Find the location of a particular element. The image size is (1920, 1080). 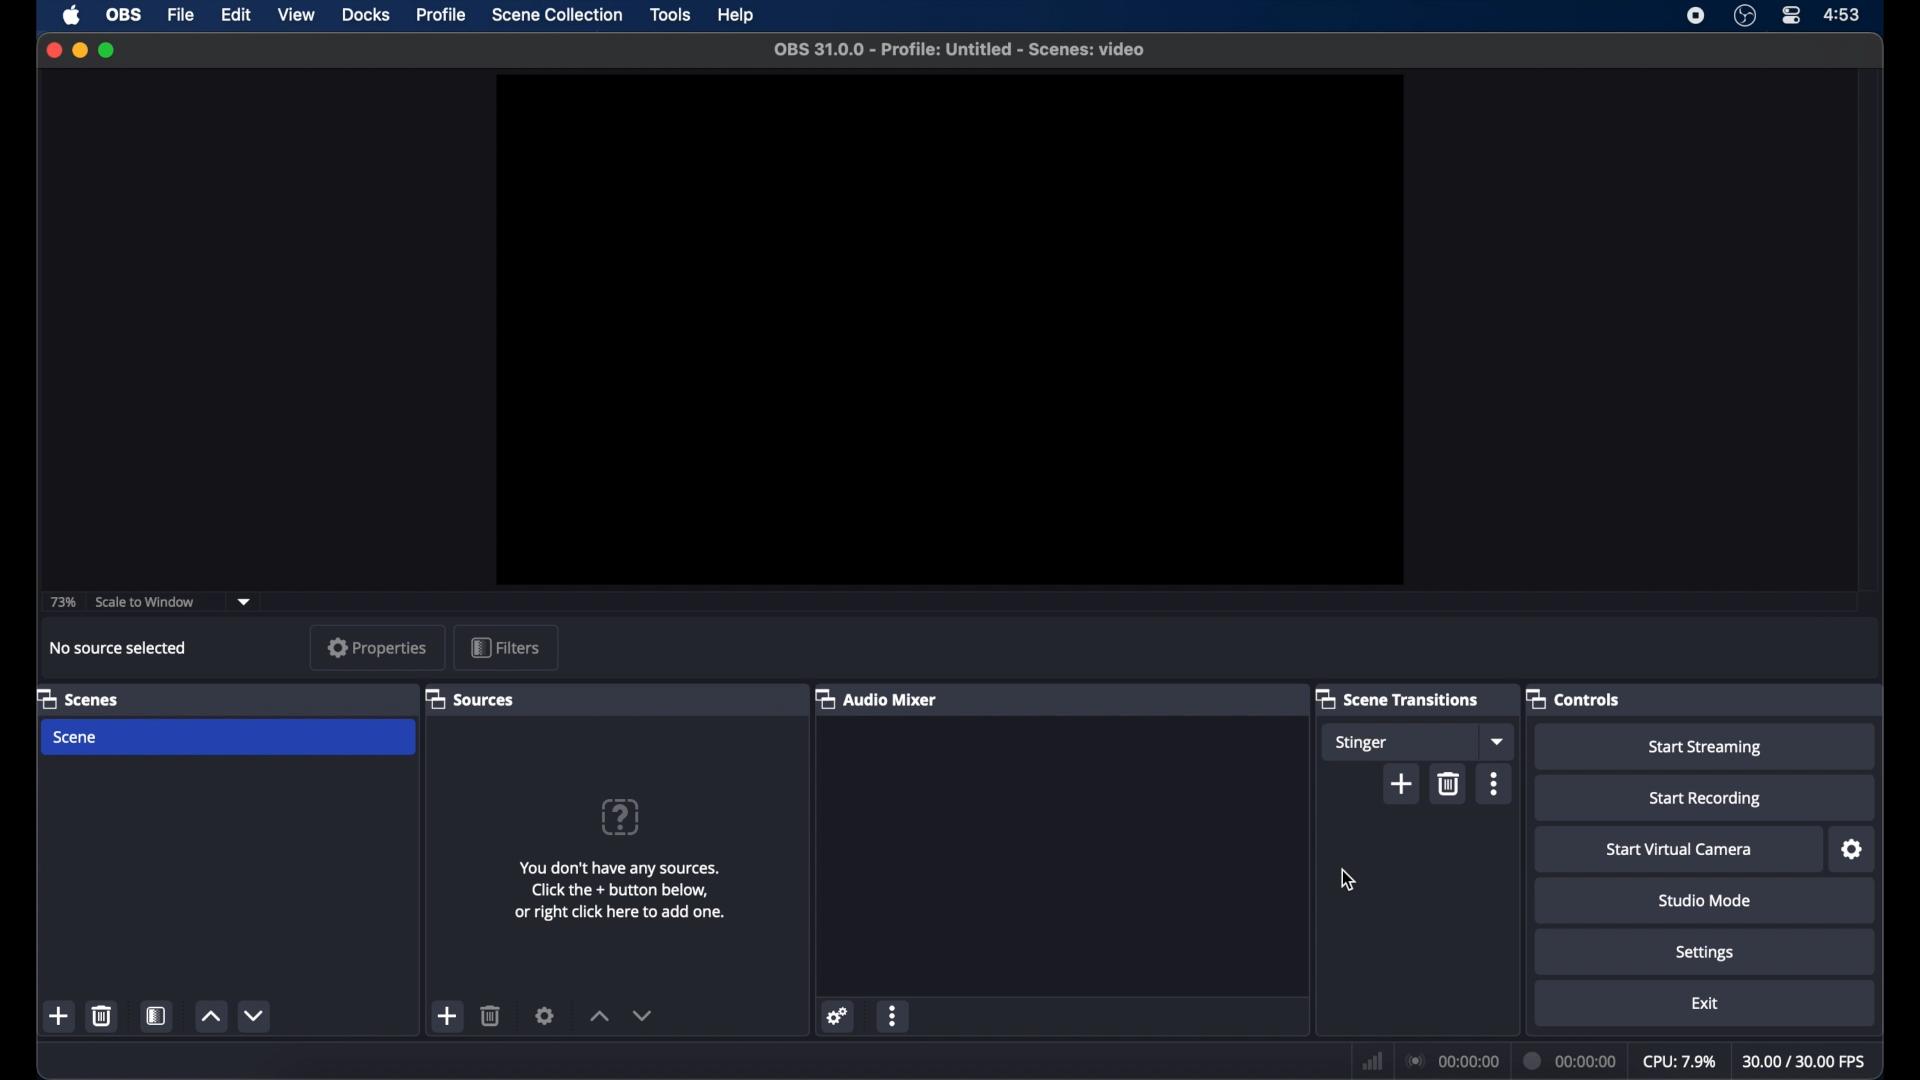

more options is located at coordinates (1498, 784).